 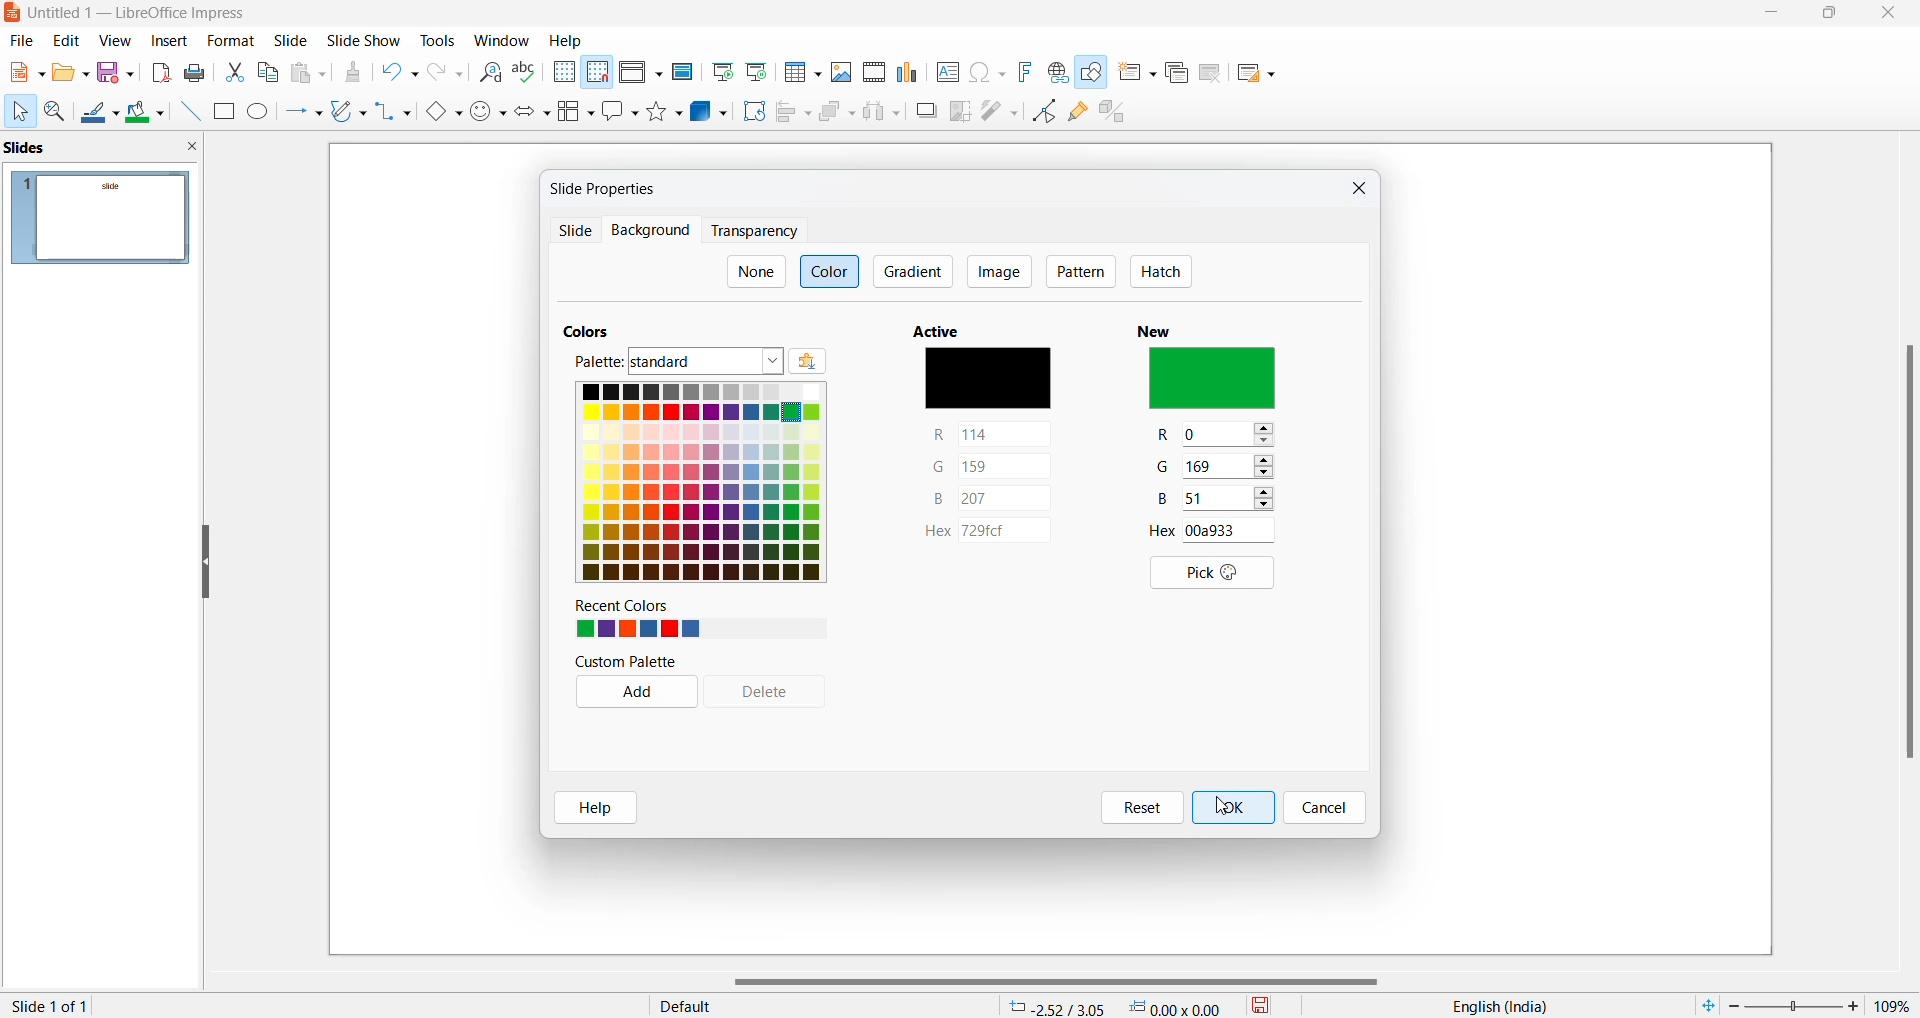 I want to click on align, so click(x=794, y=113).